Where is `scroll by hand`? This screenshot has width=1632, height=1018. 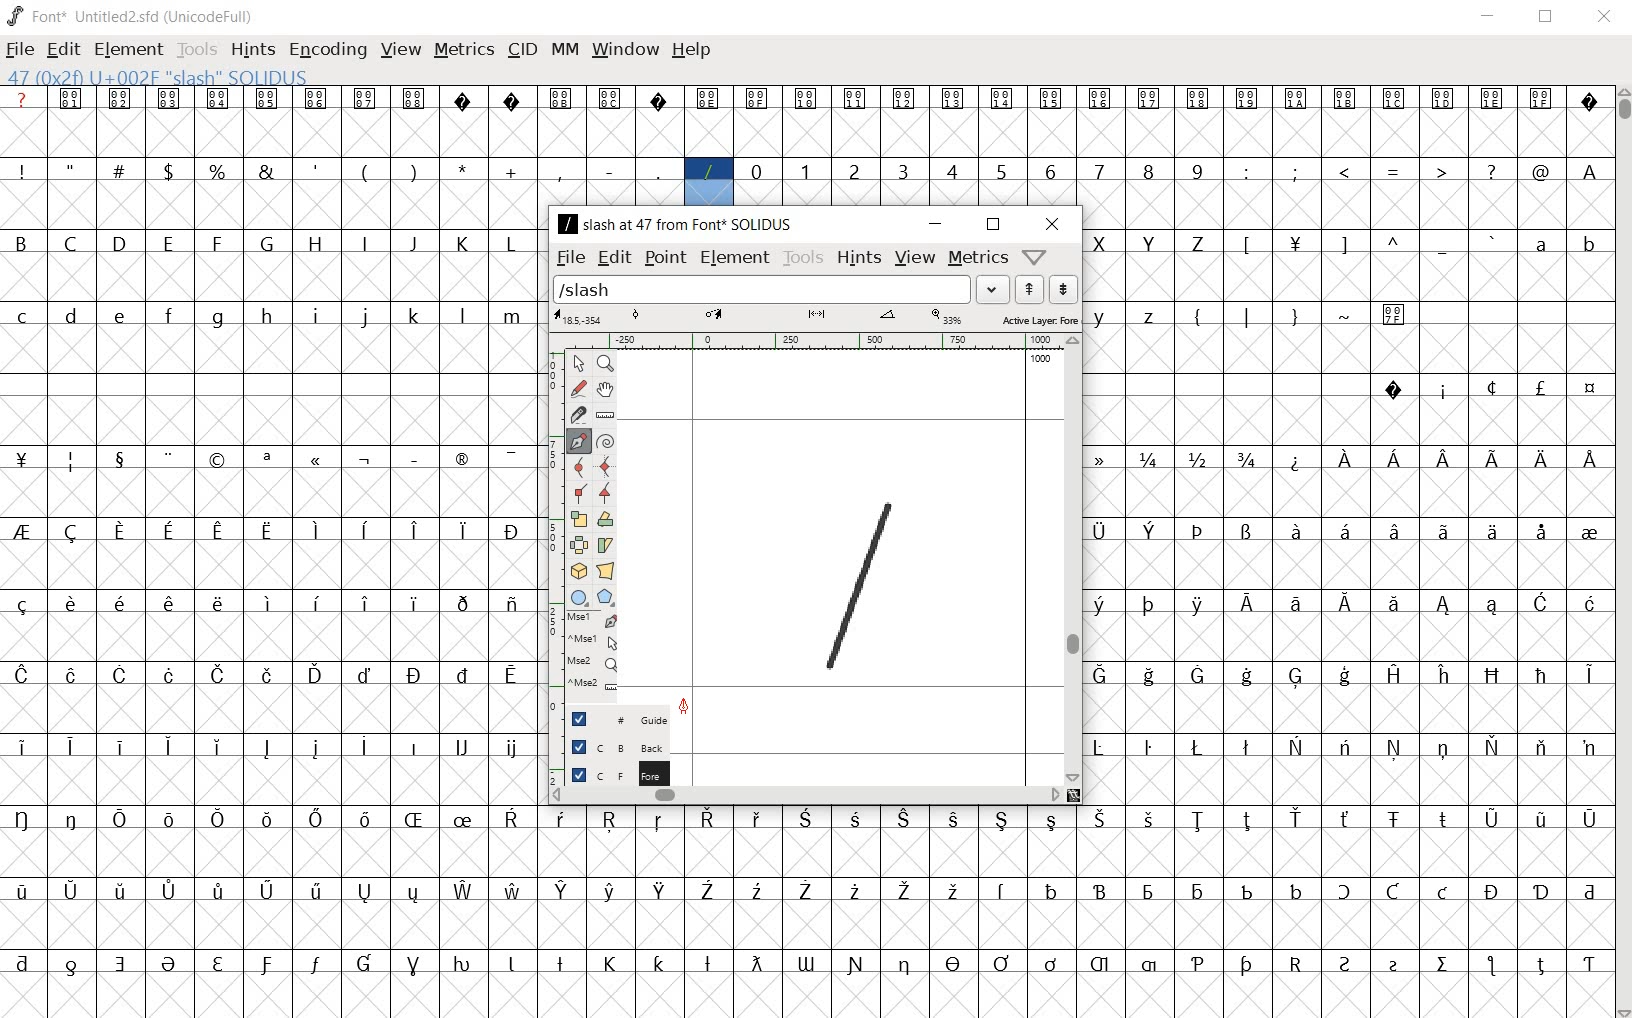
scroll by hand is located at coordinates (608, 390).